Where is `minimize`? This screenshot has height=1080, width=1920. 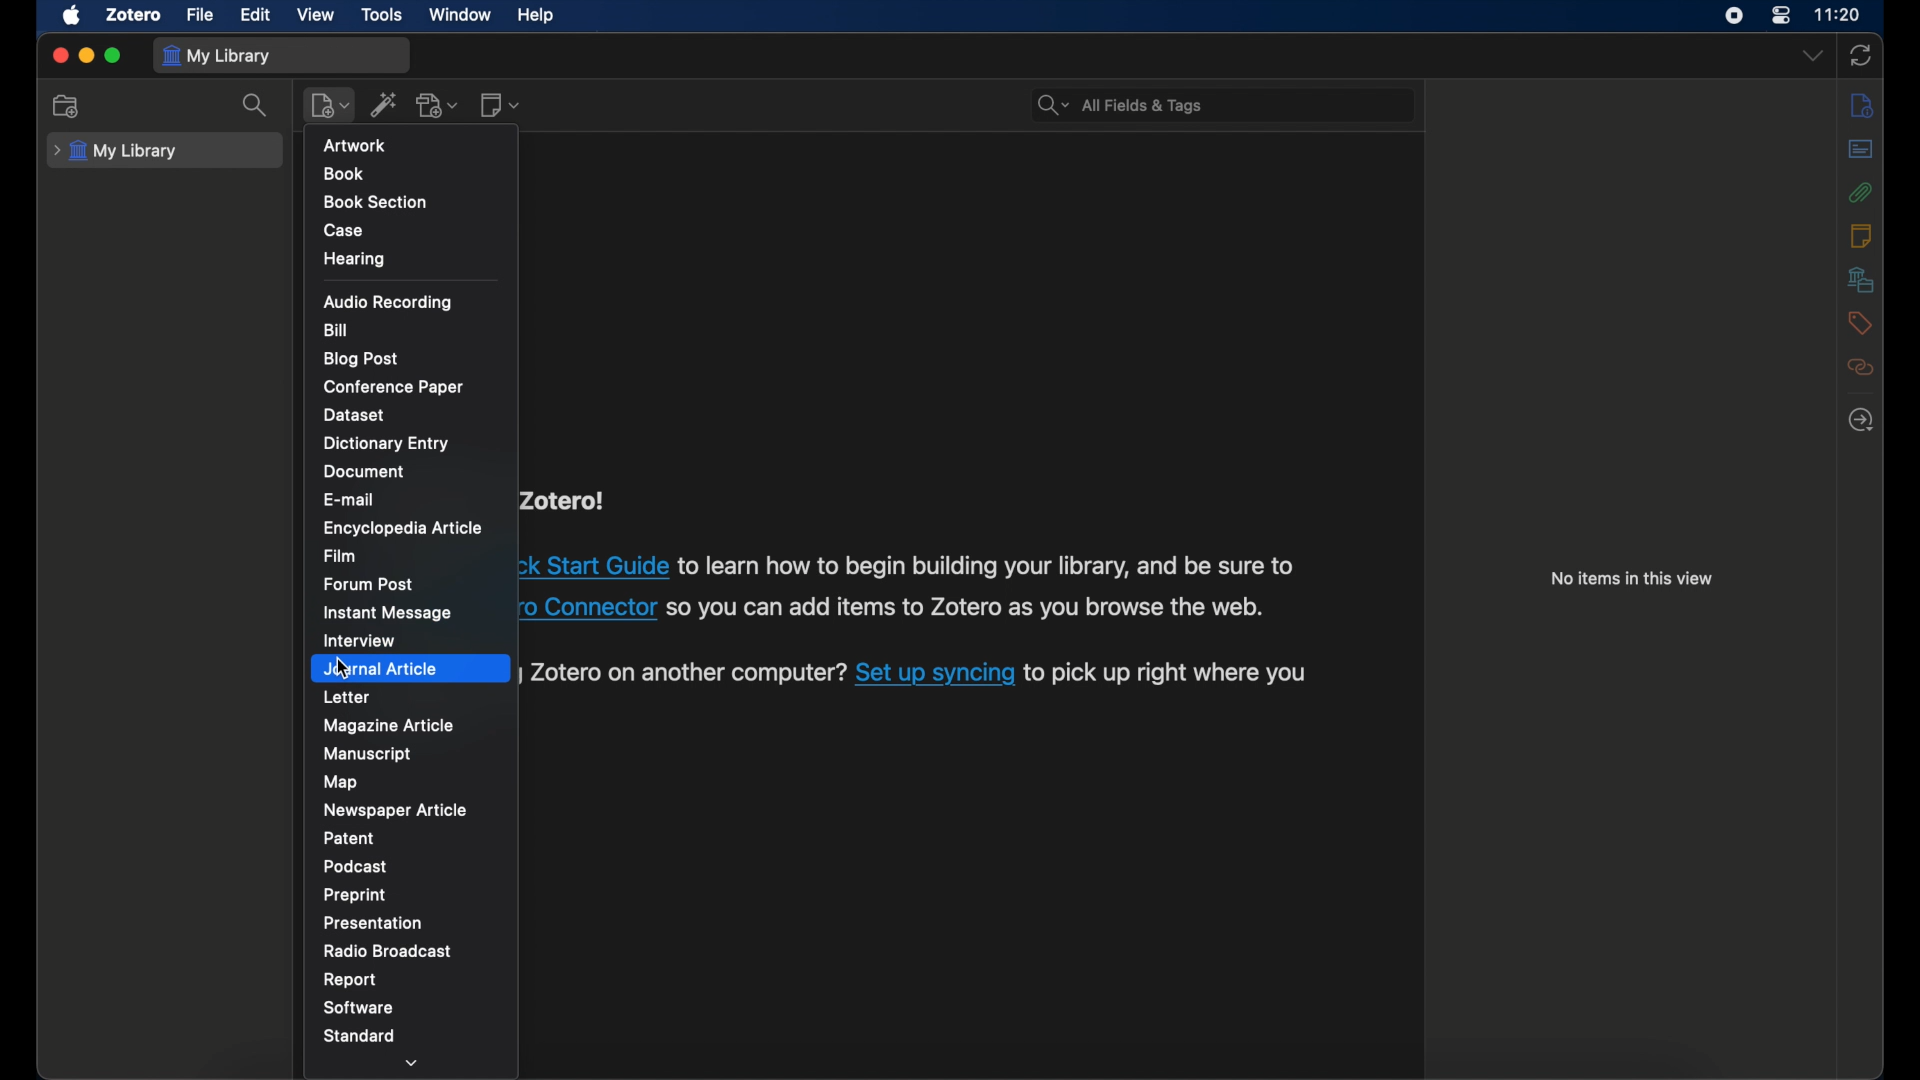 minimize is located at coordinates (84, 54).